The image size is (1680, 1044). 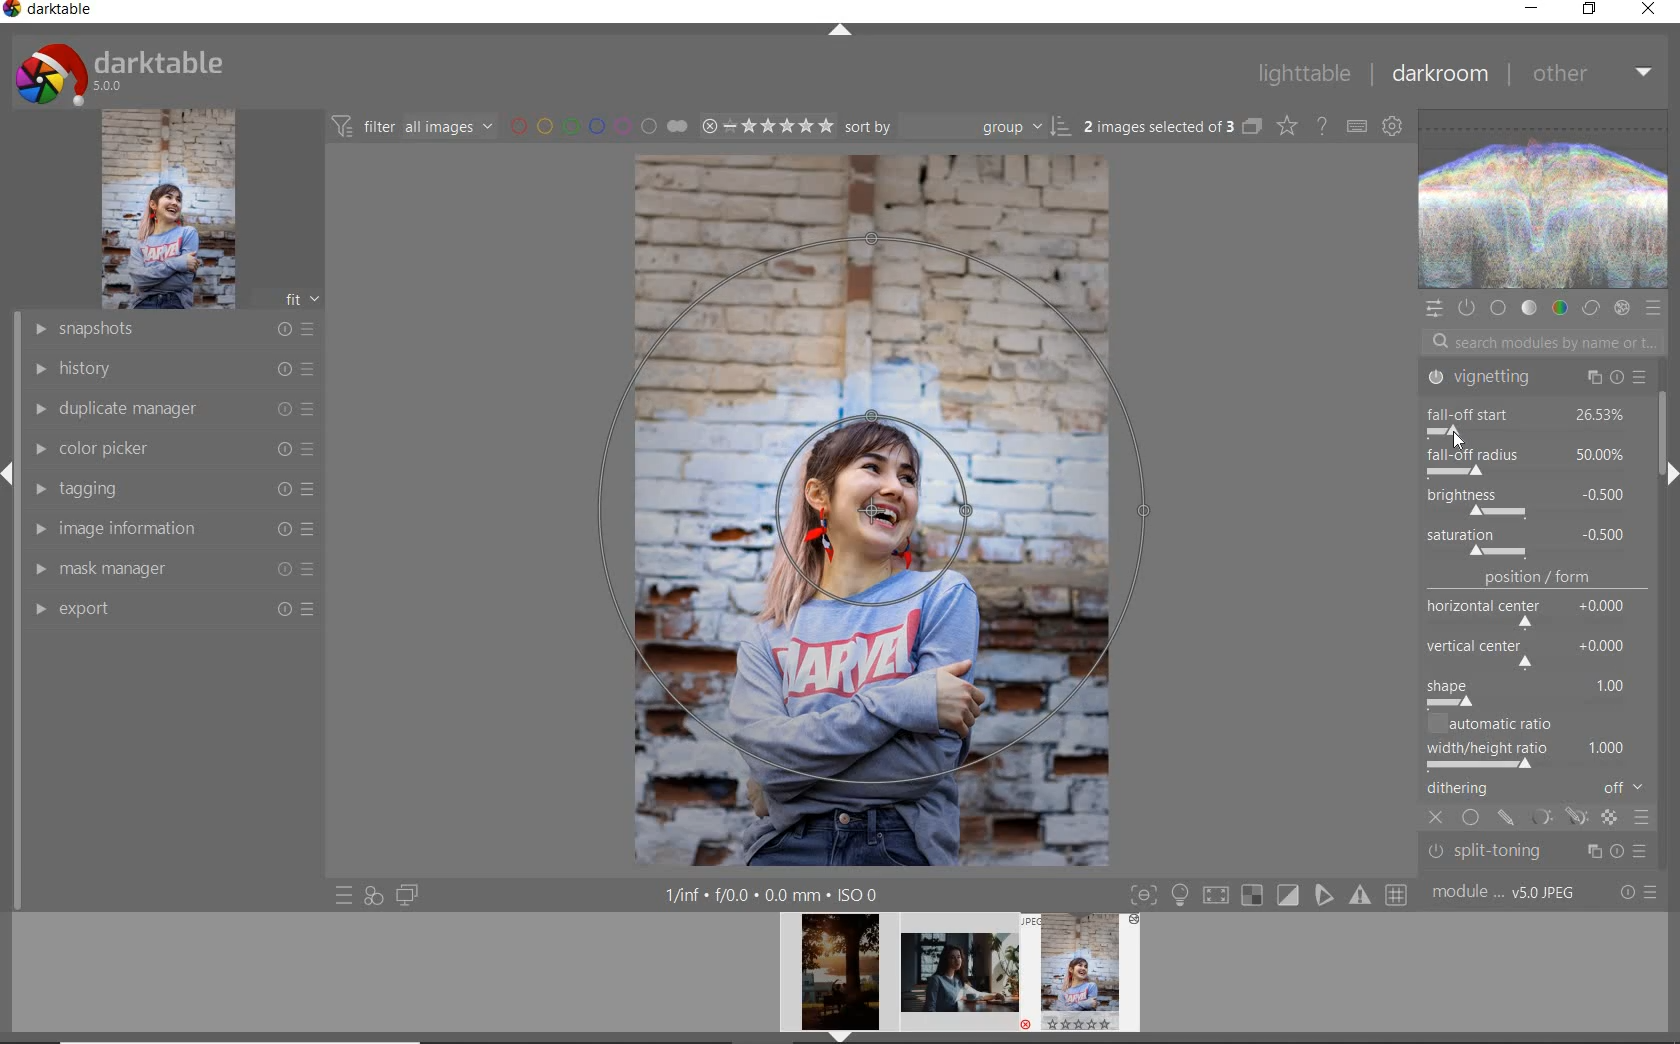 I want to click on preset, so click(x=1654, y=308).